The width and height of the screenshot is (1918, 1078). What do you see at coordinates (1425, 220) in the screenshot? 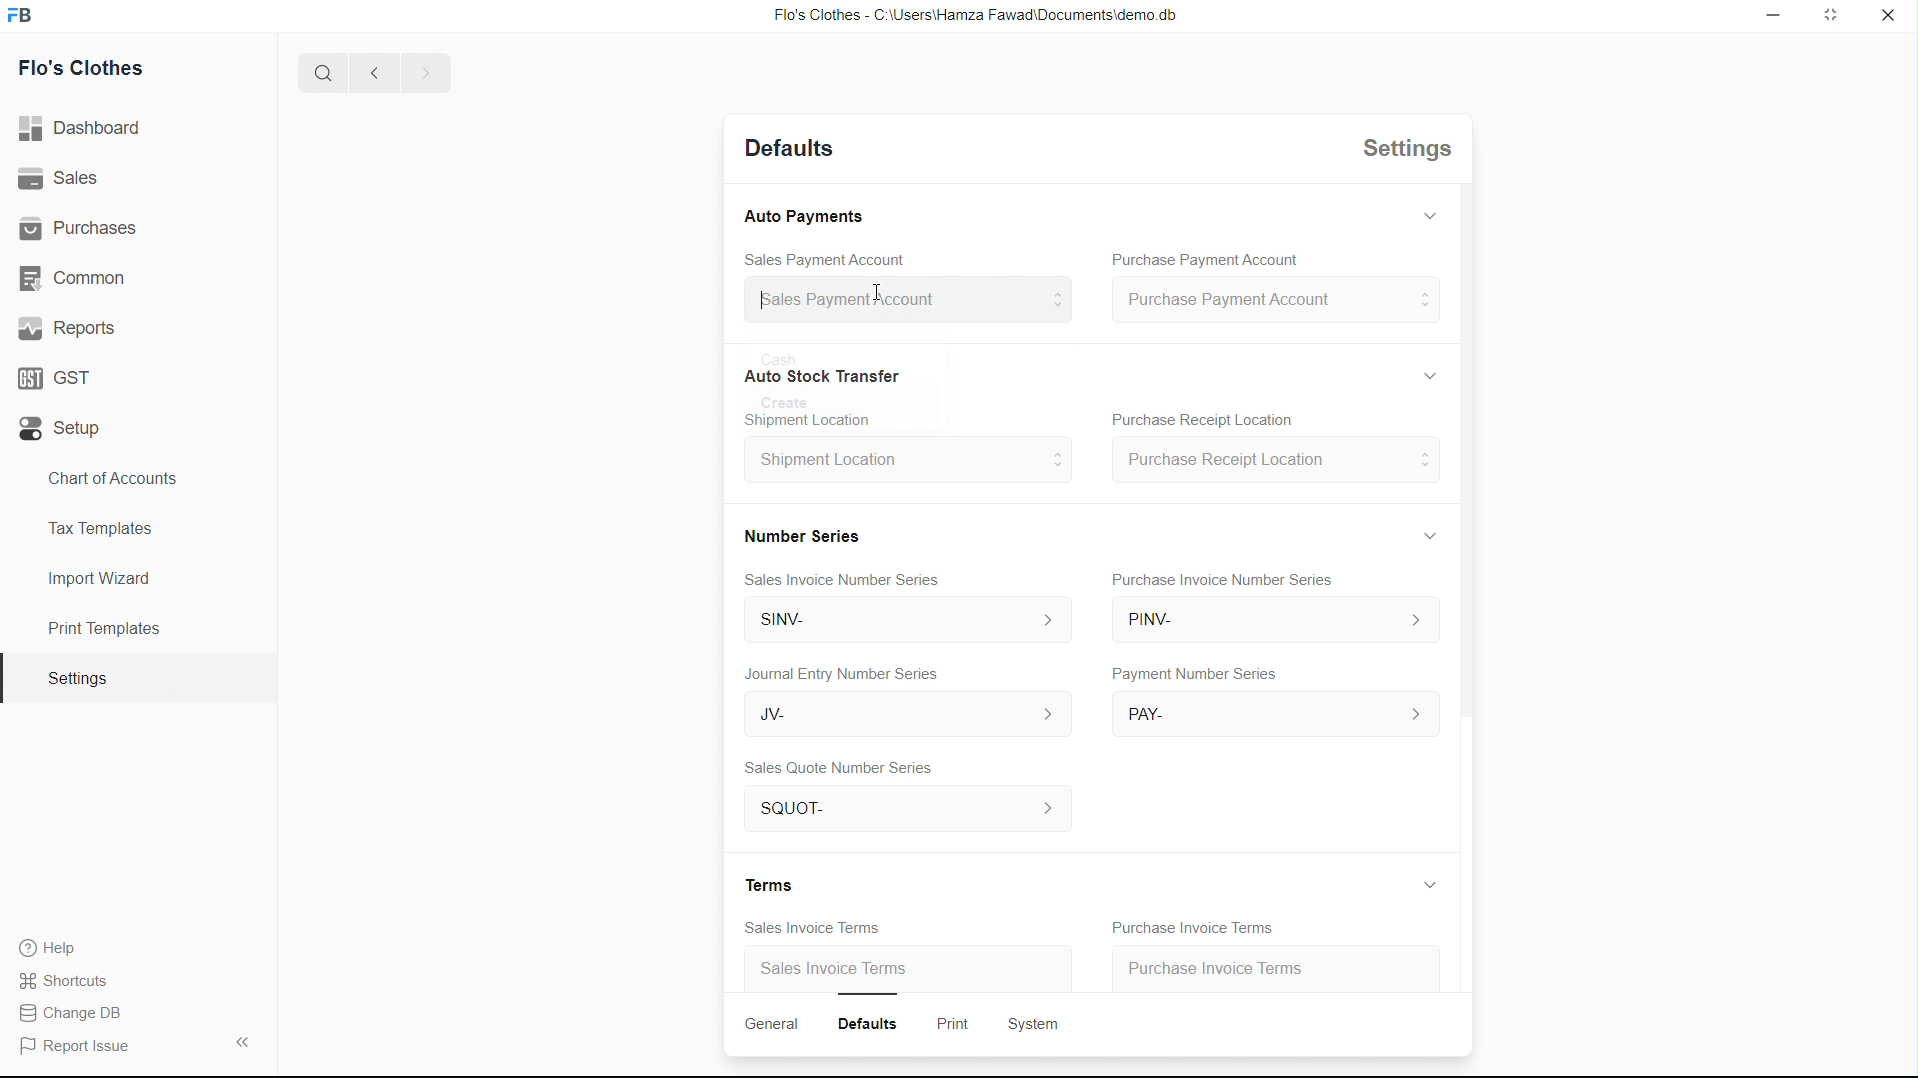
I see `Hide ` at bounding box center [1425, 220].